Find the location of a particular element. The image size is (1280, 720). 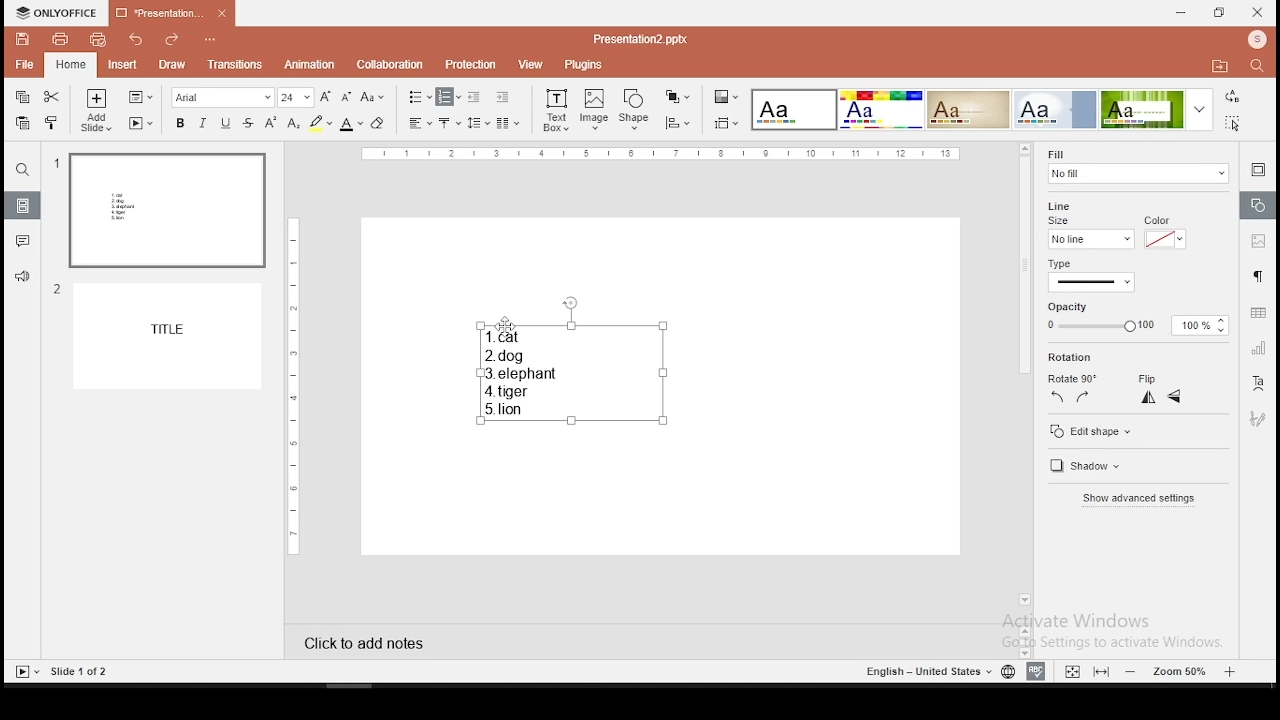

rotate 90 is located at coordinates (1074, 375).